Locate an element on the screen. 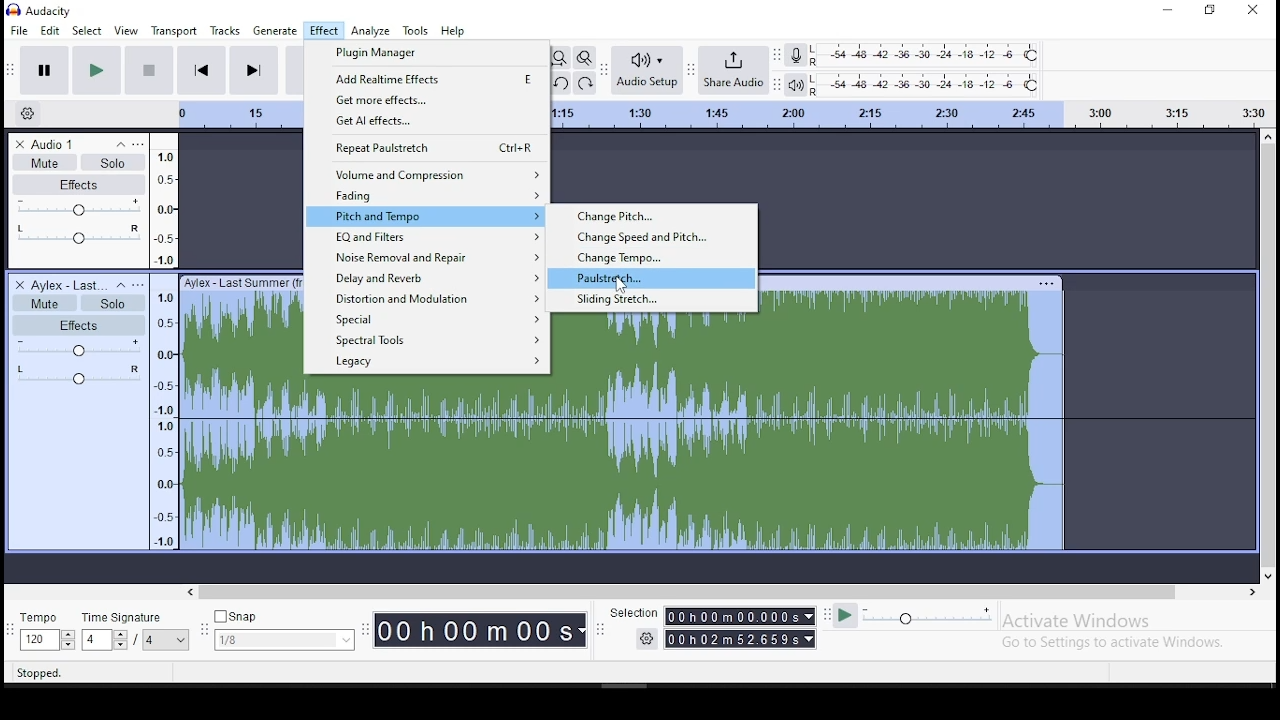  scroll bar is located at coordinates (725, 592).